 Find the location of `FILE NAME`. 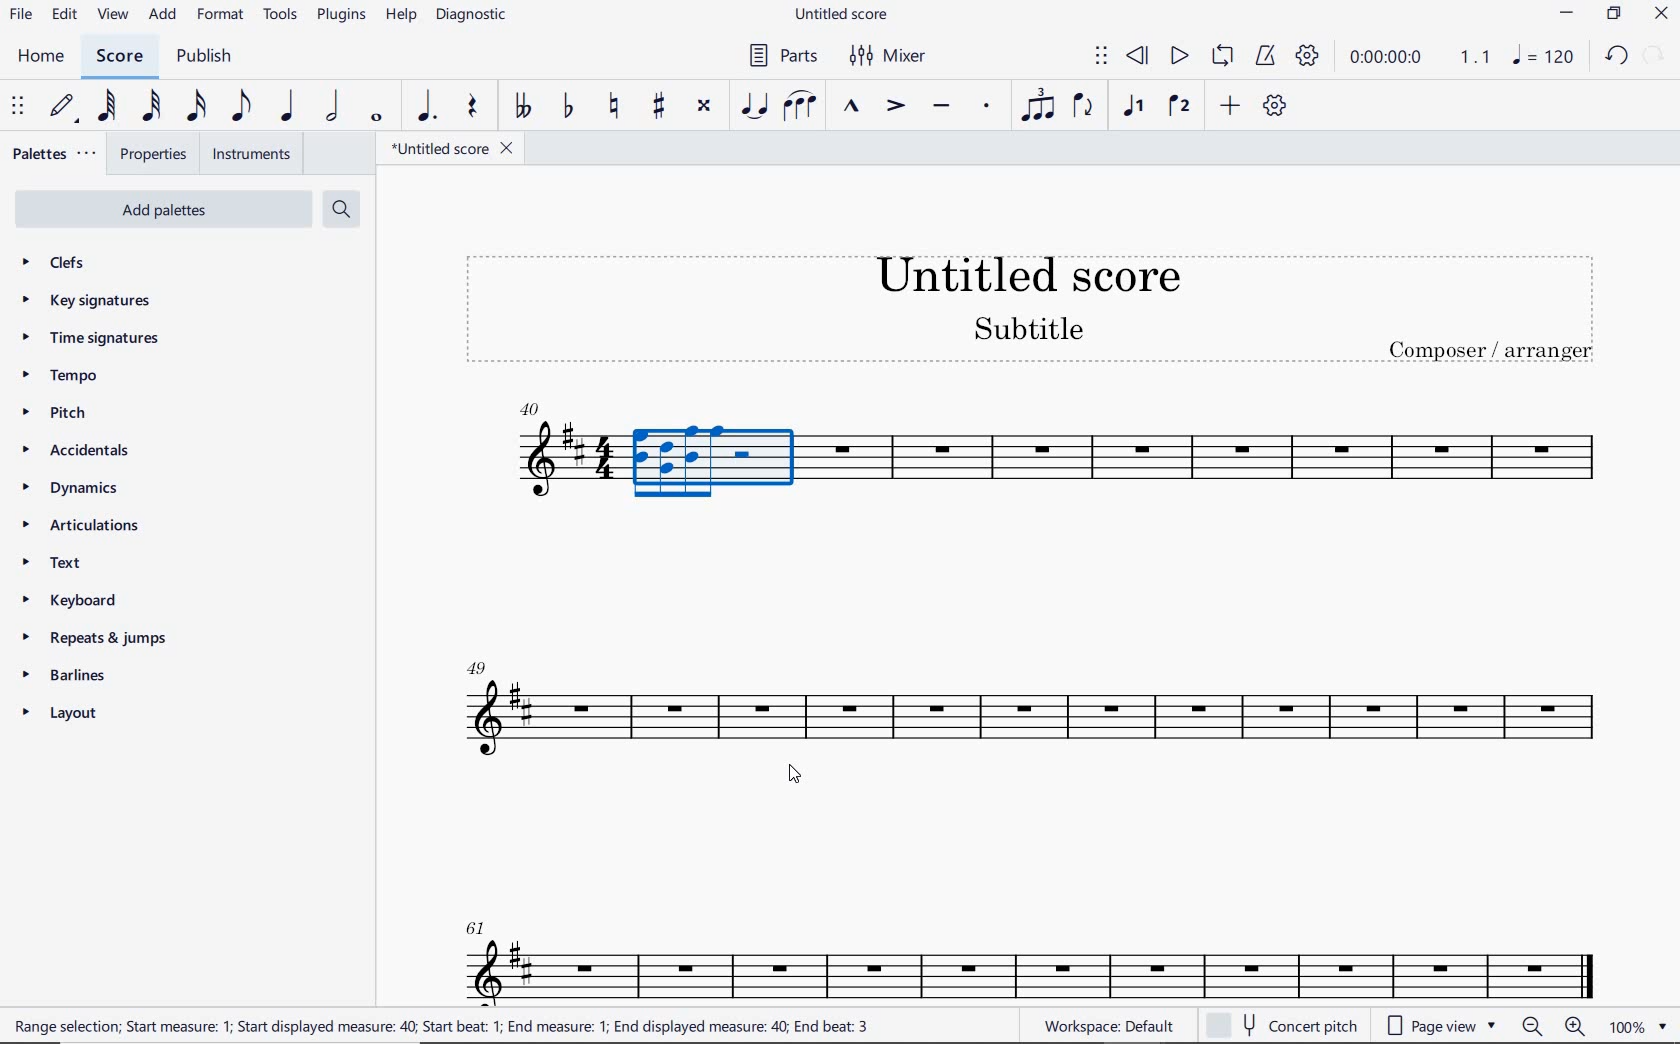

FILE NAME is located at coordinates (451, 148).